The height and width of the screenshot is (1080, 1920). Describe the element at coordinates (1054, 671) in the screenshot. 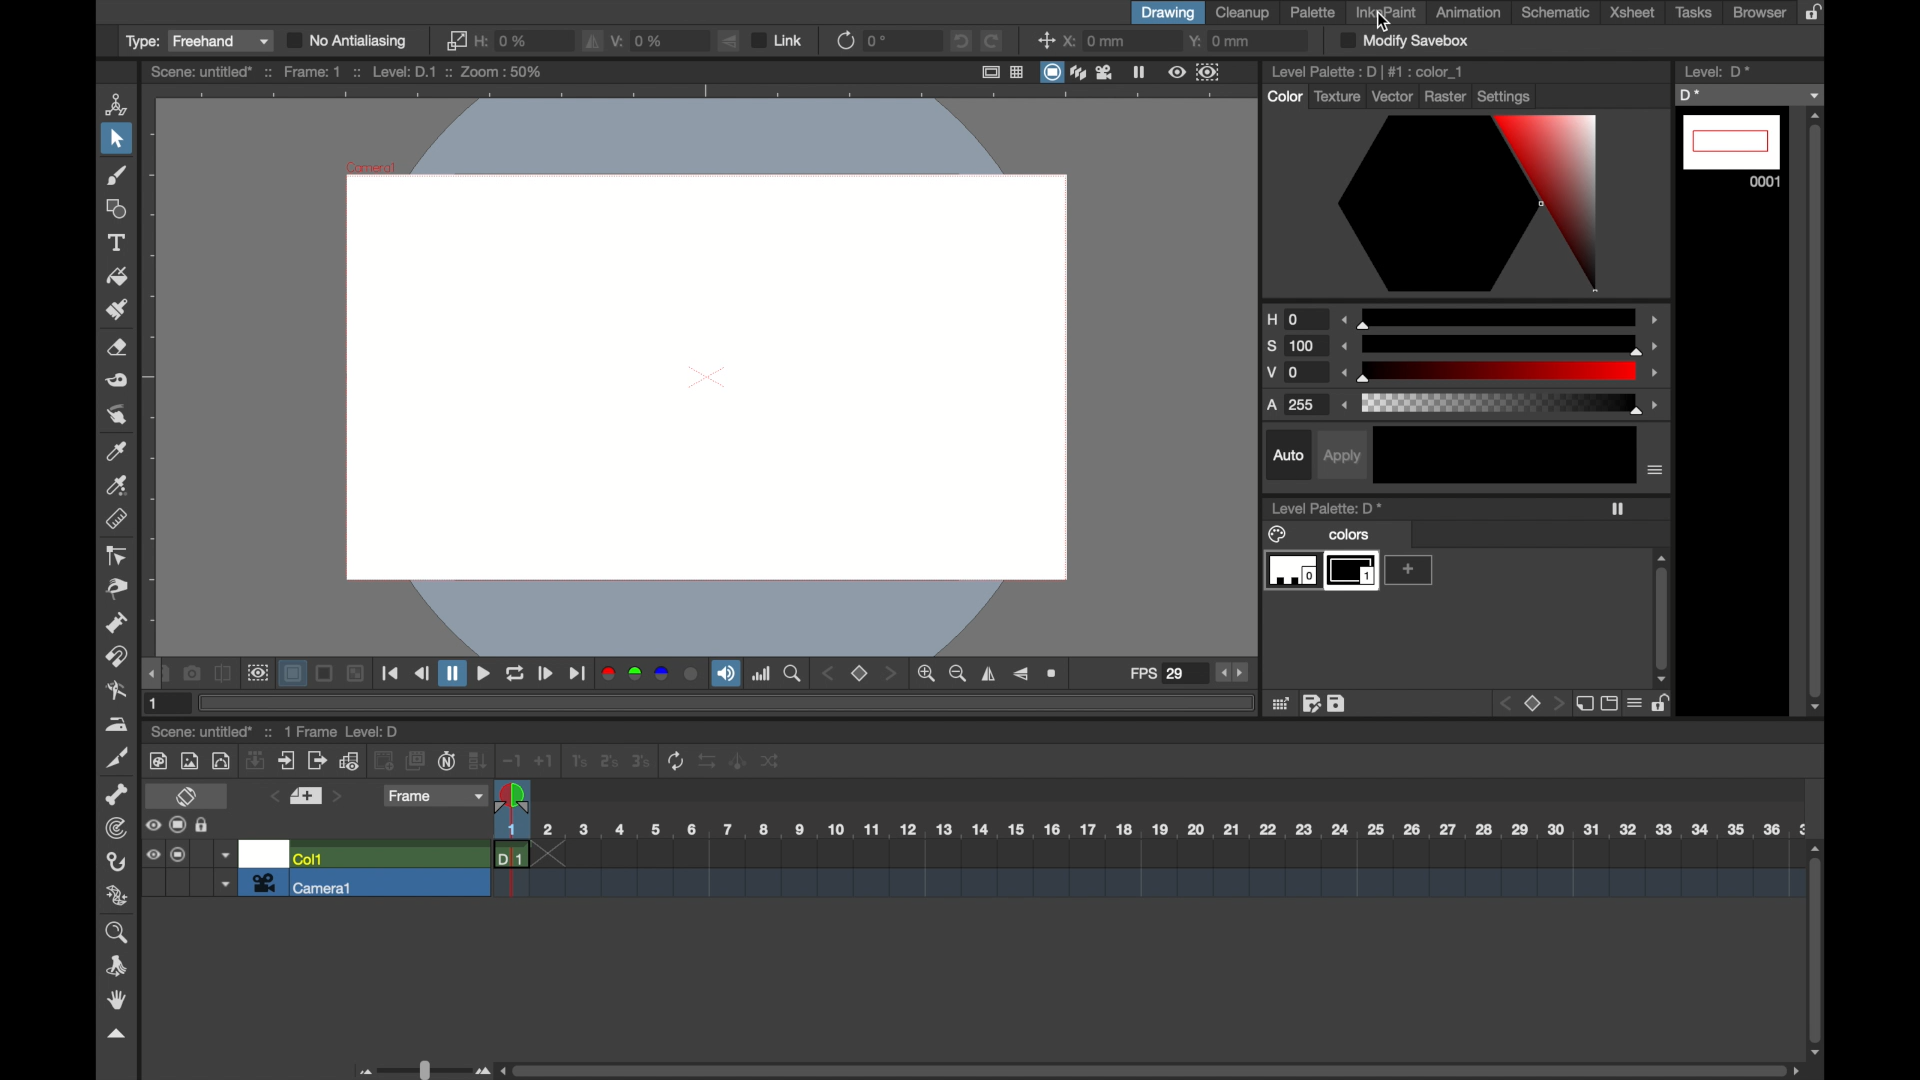

I see `zoom` at that location.